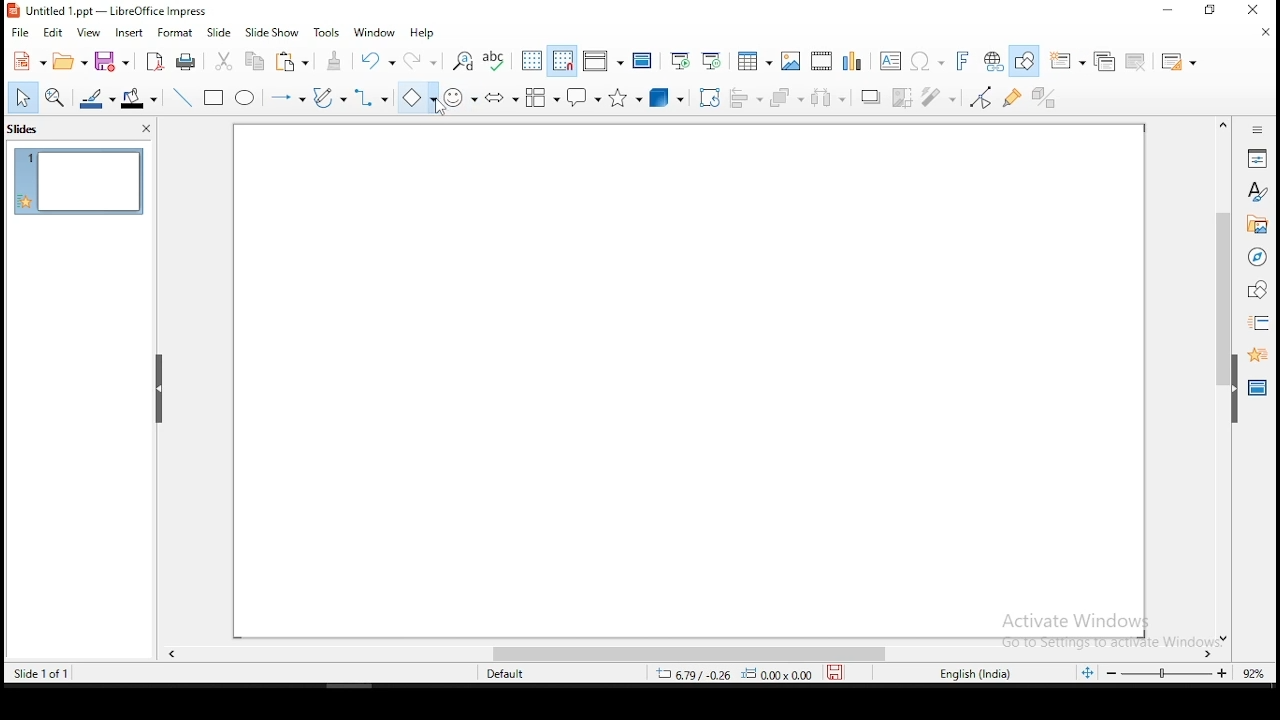 Image resolution: width=1280 pixels, height=720 pixels. I want to click on lines and arrows, so click(290, 99).